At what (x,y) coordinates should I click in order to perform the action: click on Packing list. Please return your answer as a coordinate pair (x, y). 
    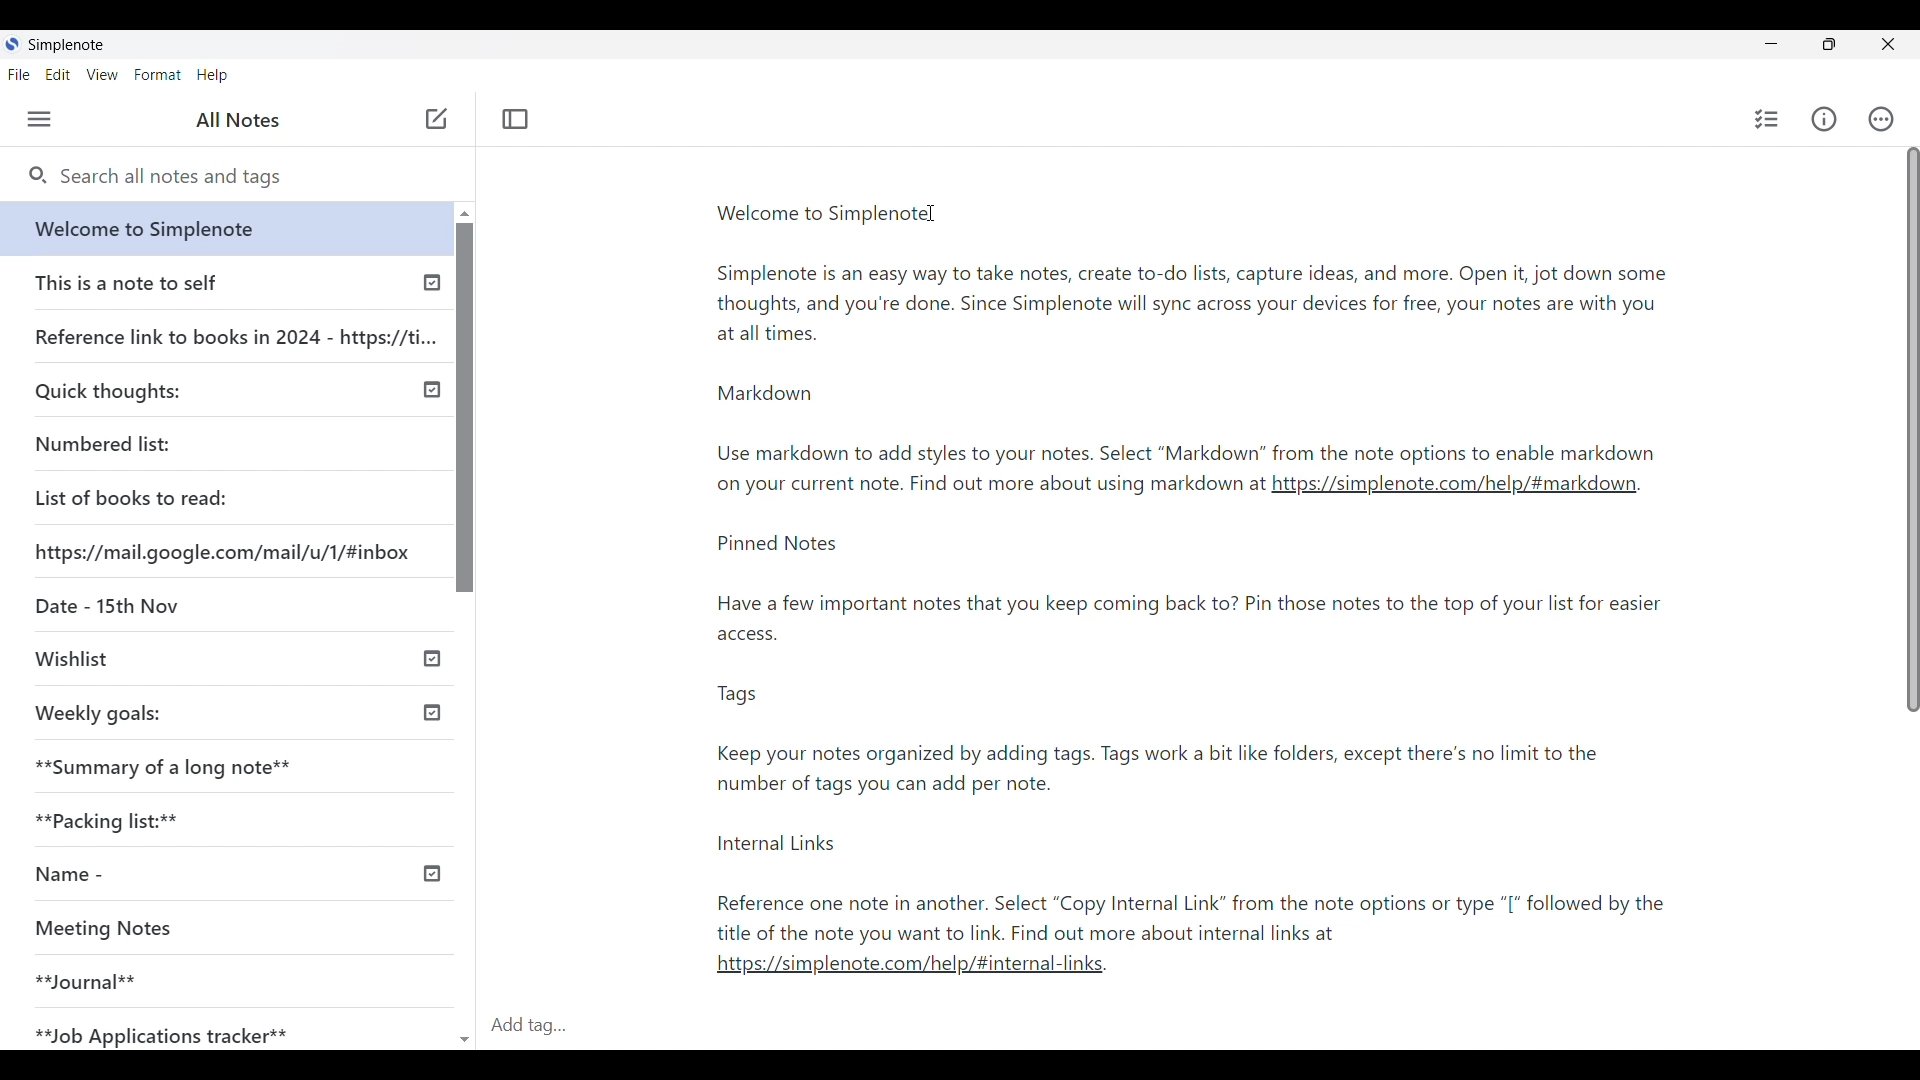
    Looking at the image, I should click on (104, 820).